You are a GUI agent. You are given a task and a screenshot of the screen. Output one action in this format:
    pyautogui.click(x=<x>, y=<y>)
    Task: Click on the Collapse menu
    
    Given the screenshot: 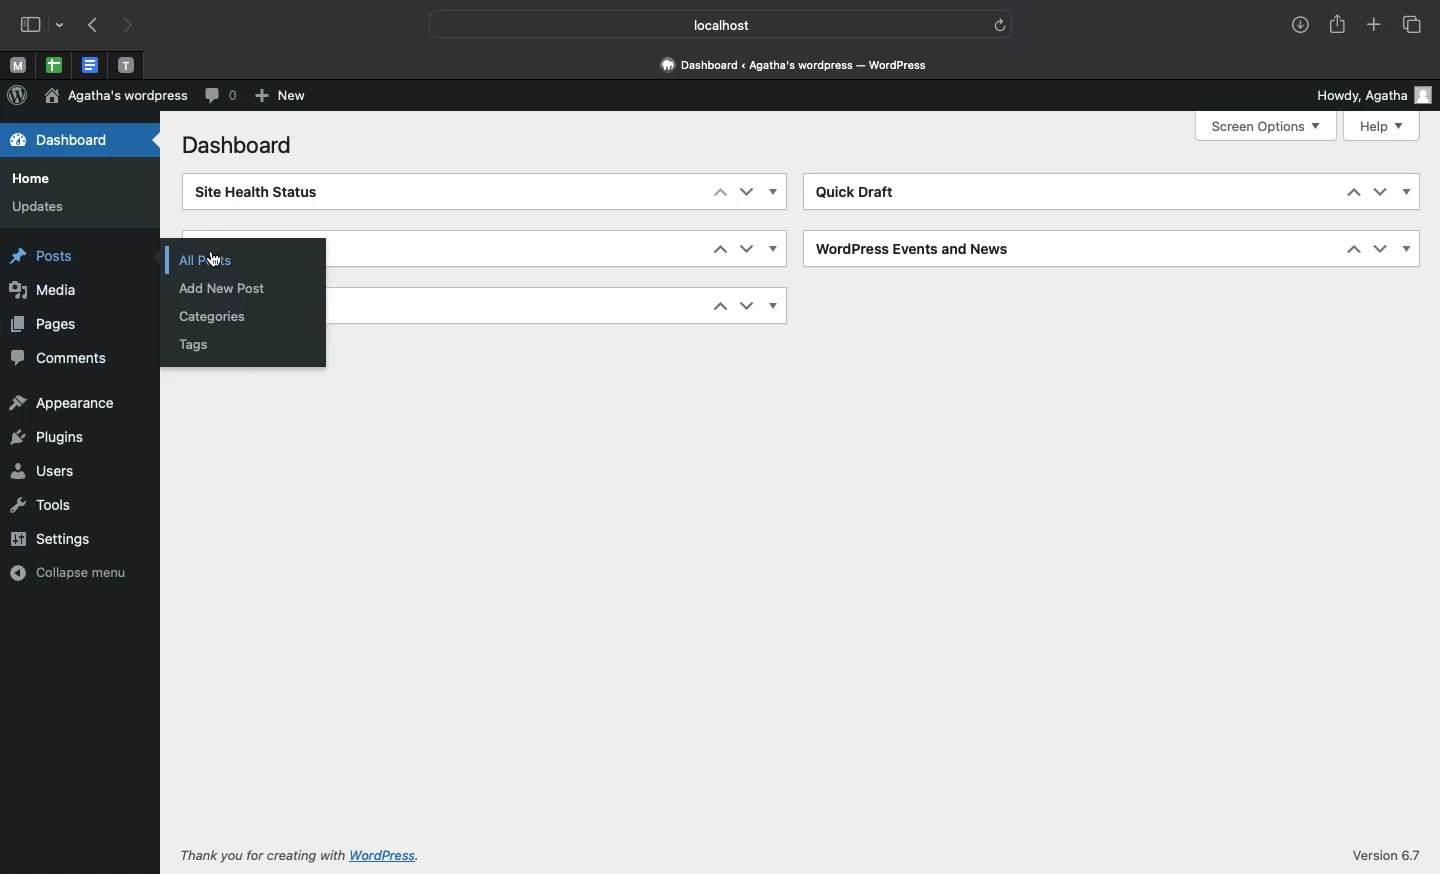 What is the action you would take?
    pyautogui.click(x=71, y=571)
    